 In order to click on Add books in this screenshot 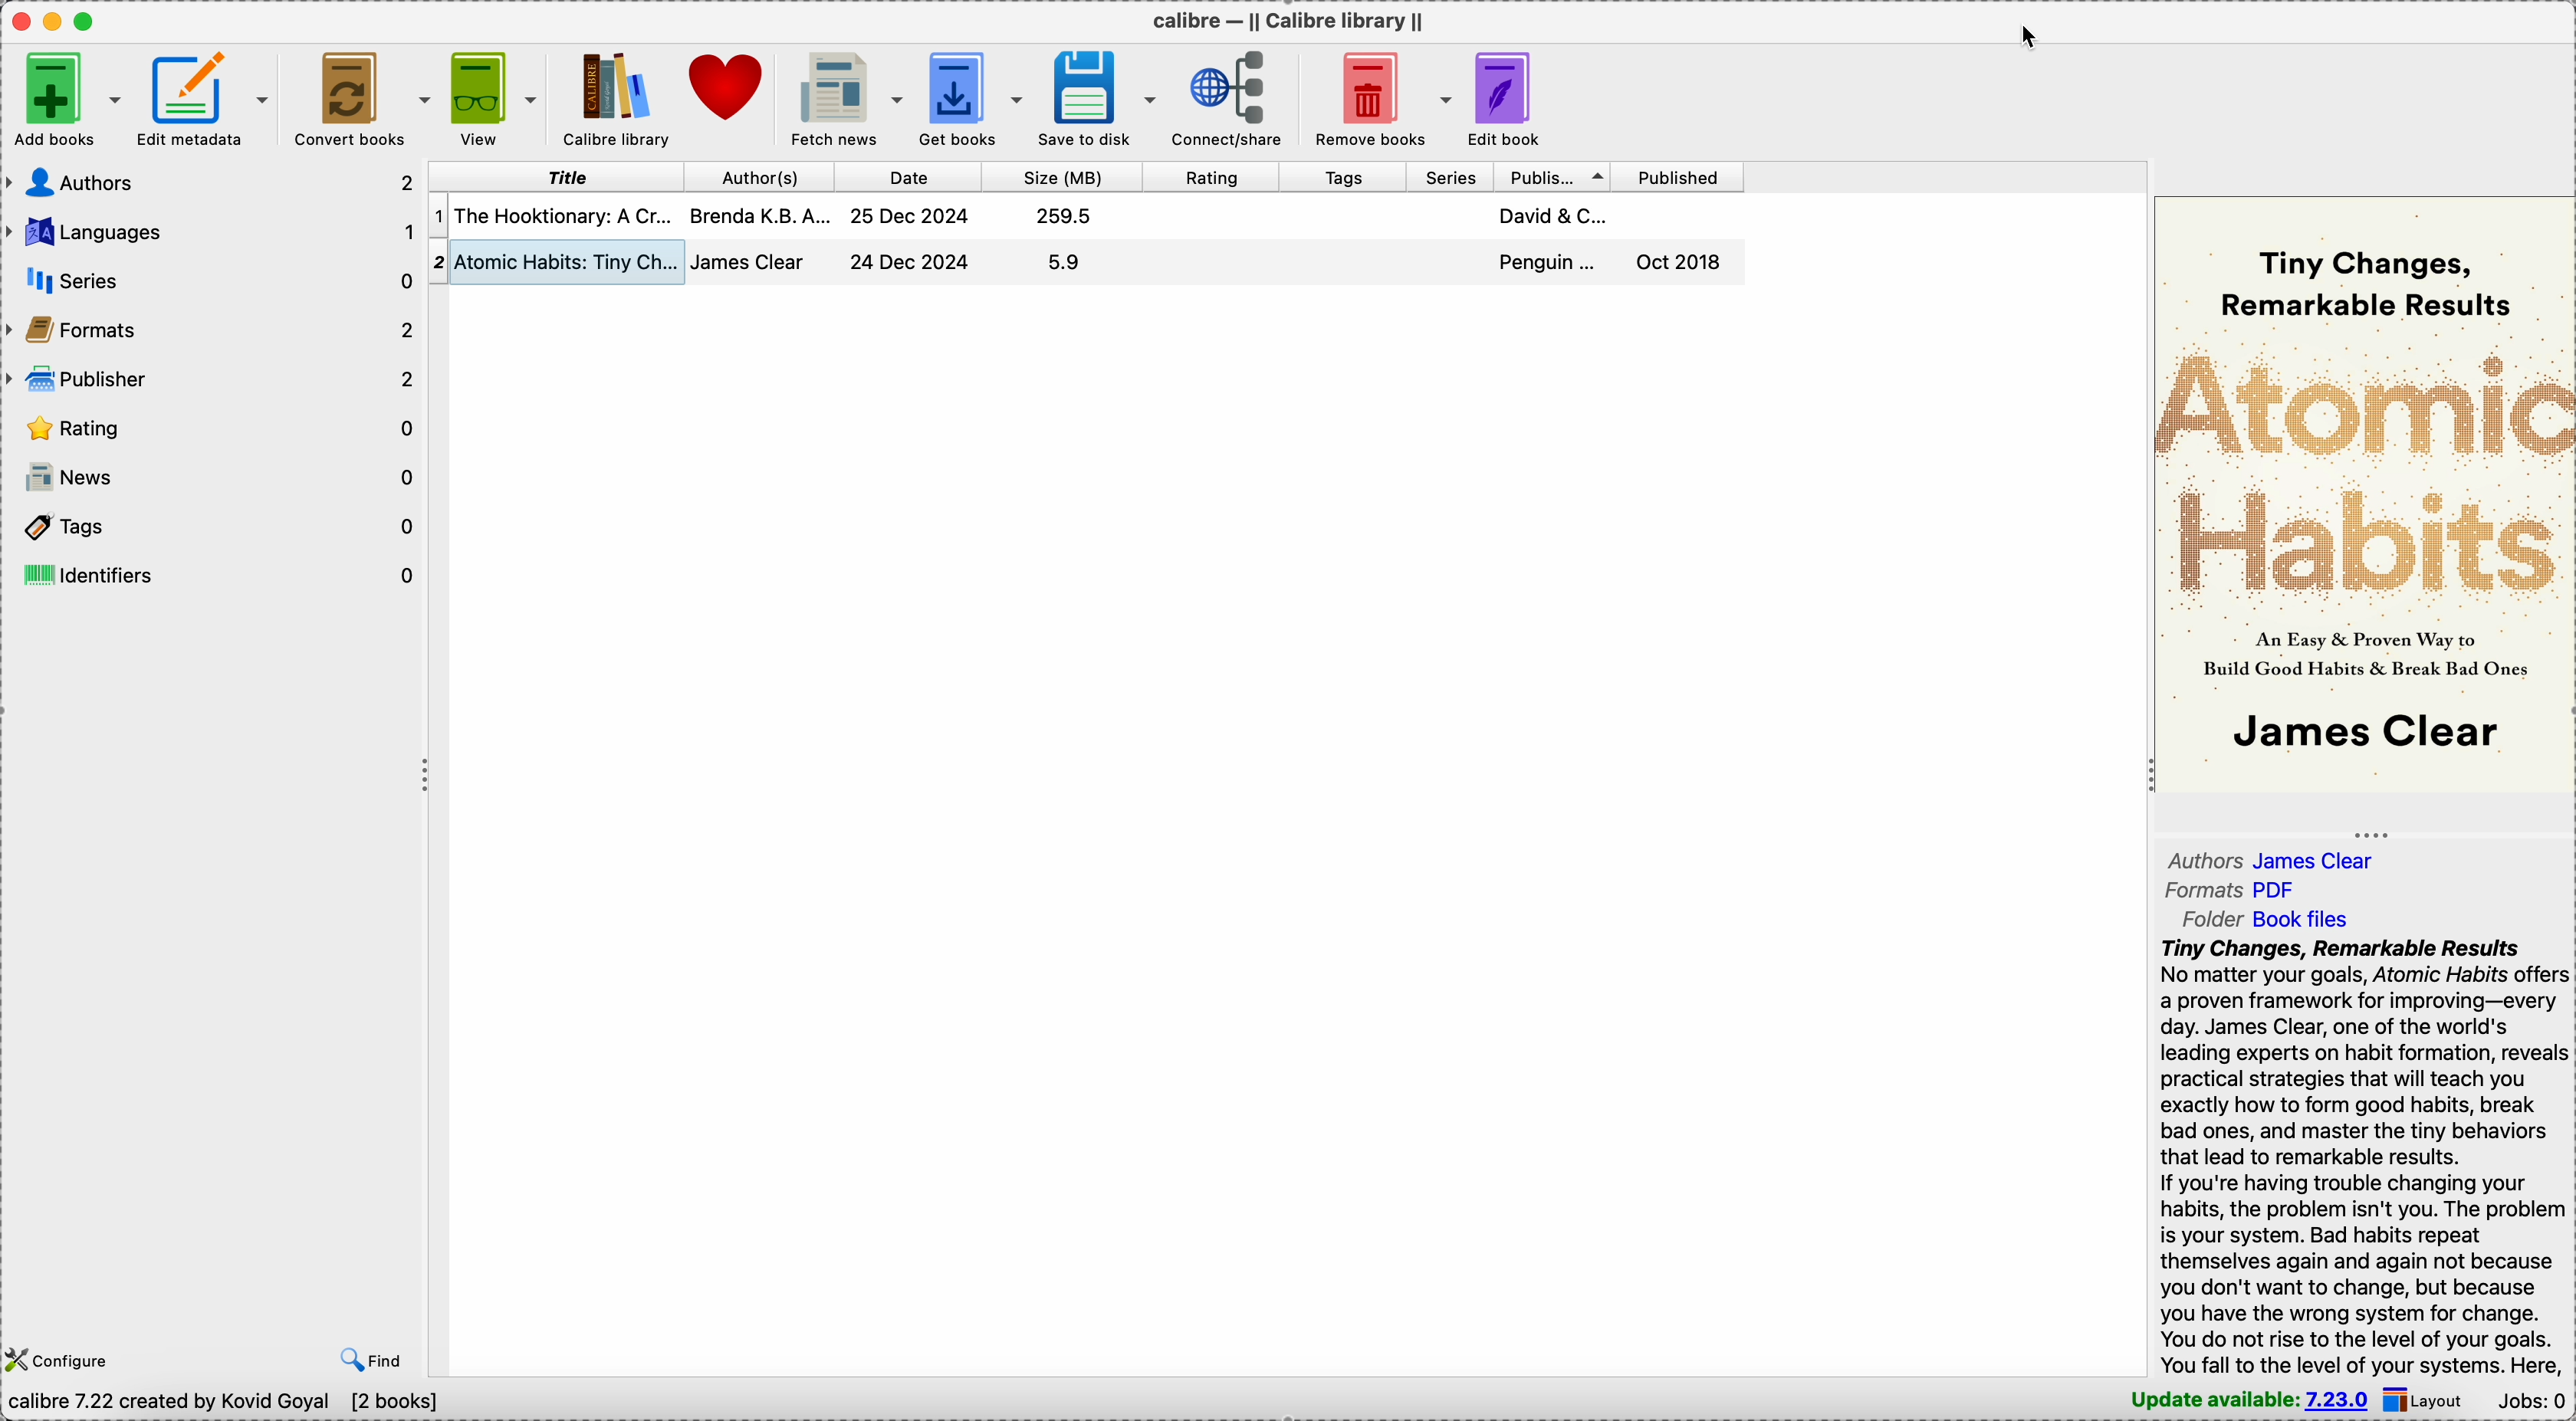, I will do `click(64, 101)`.